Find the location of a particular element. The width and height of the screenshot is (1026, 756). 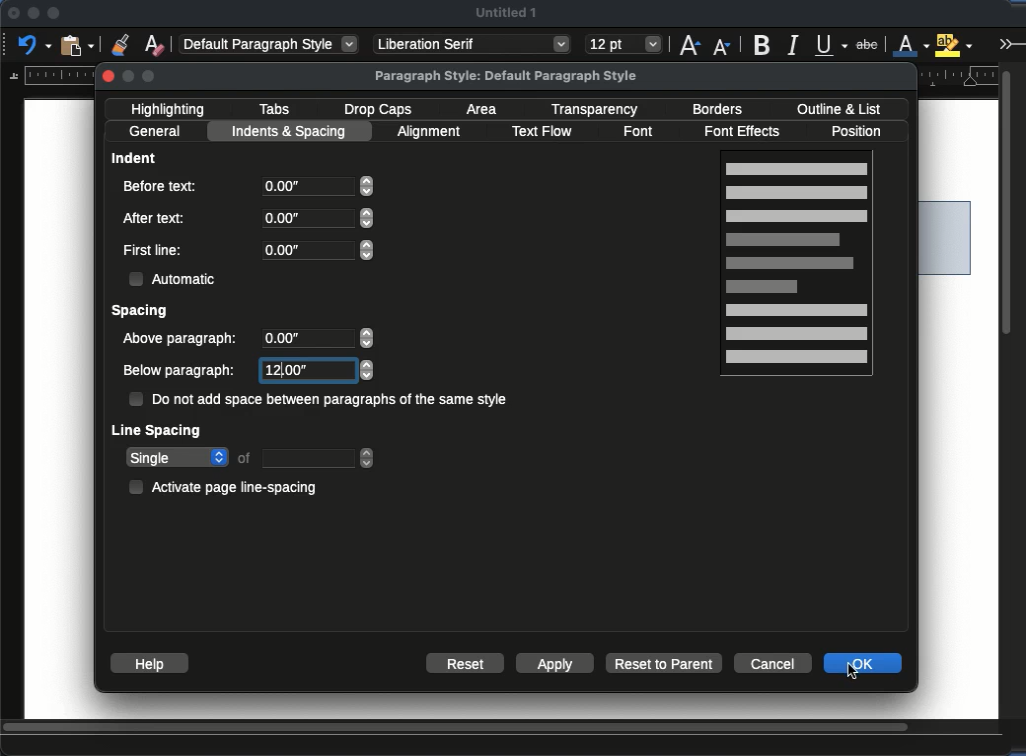

line spacing is located at coordinates (158, 433).